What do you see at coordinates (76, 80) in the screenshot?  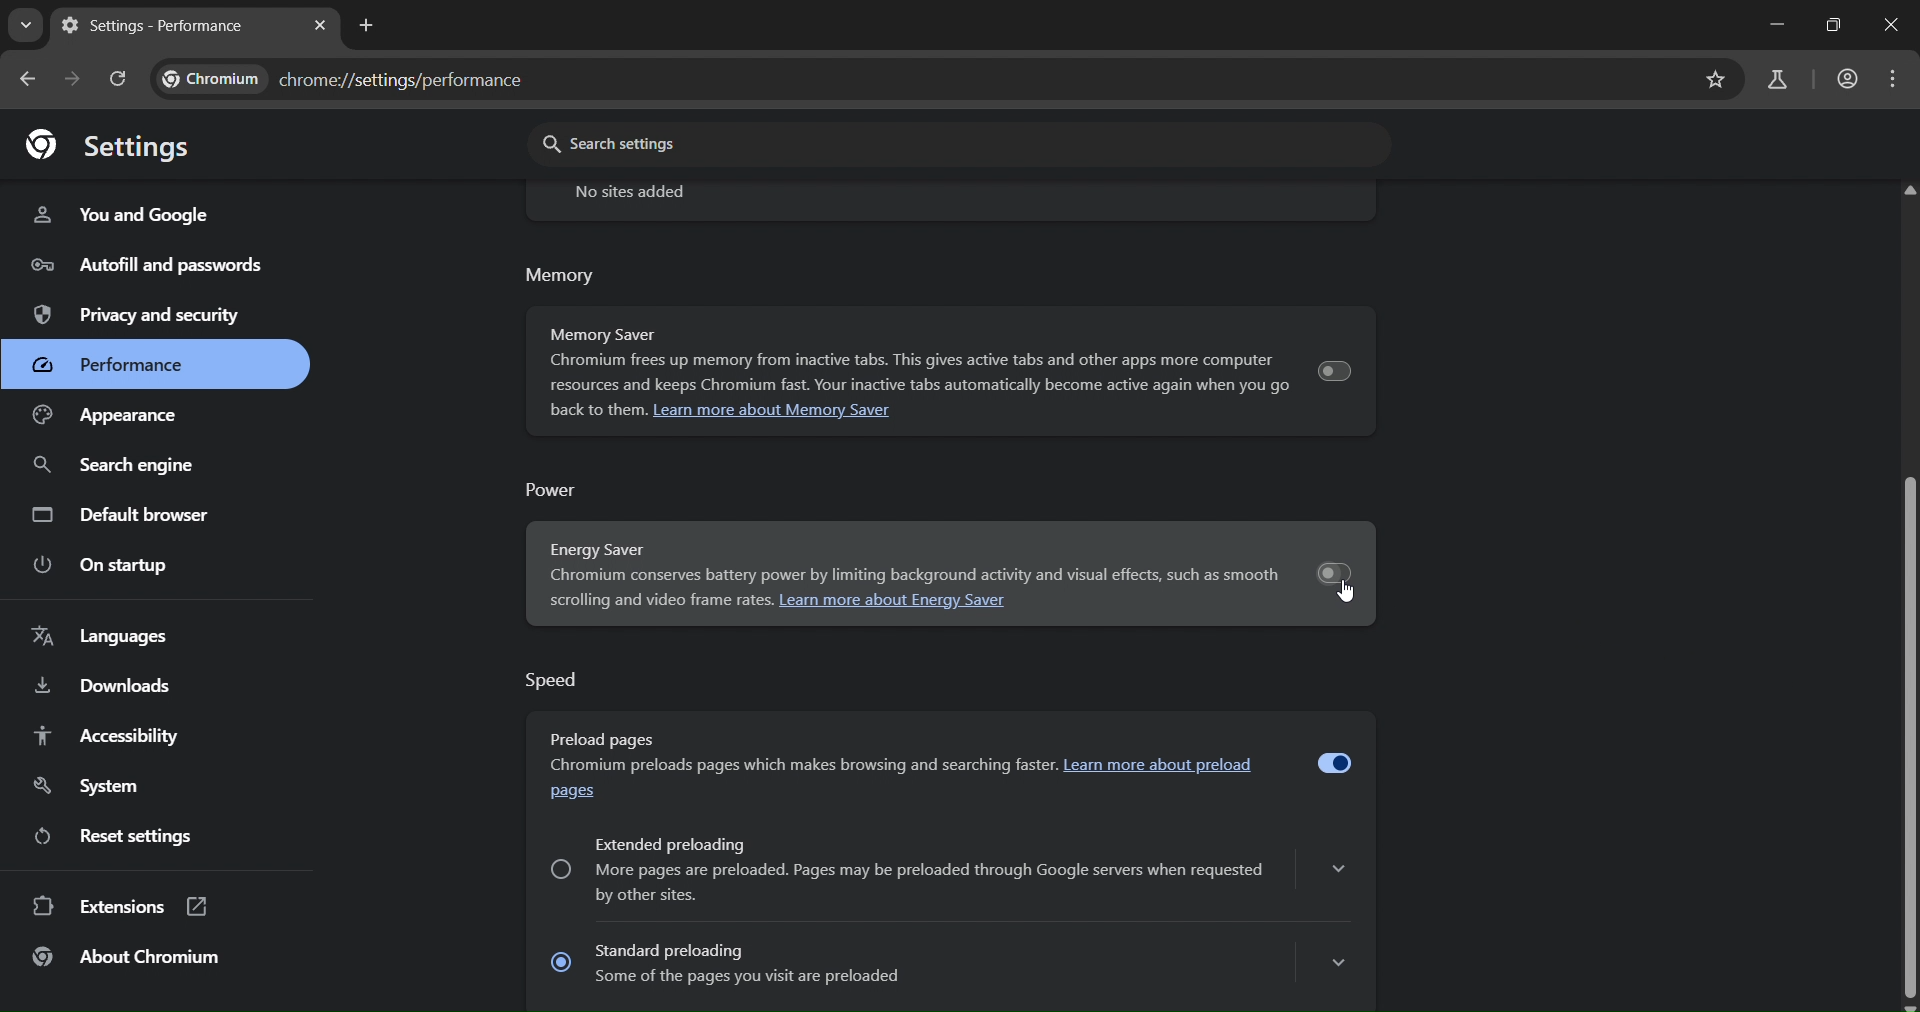 I see `go forward one page` at bounding box center [76, 80].